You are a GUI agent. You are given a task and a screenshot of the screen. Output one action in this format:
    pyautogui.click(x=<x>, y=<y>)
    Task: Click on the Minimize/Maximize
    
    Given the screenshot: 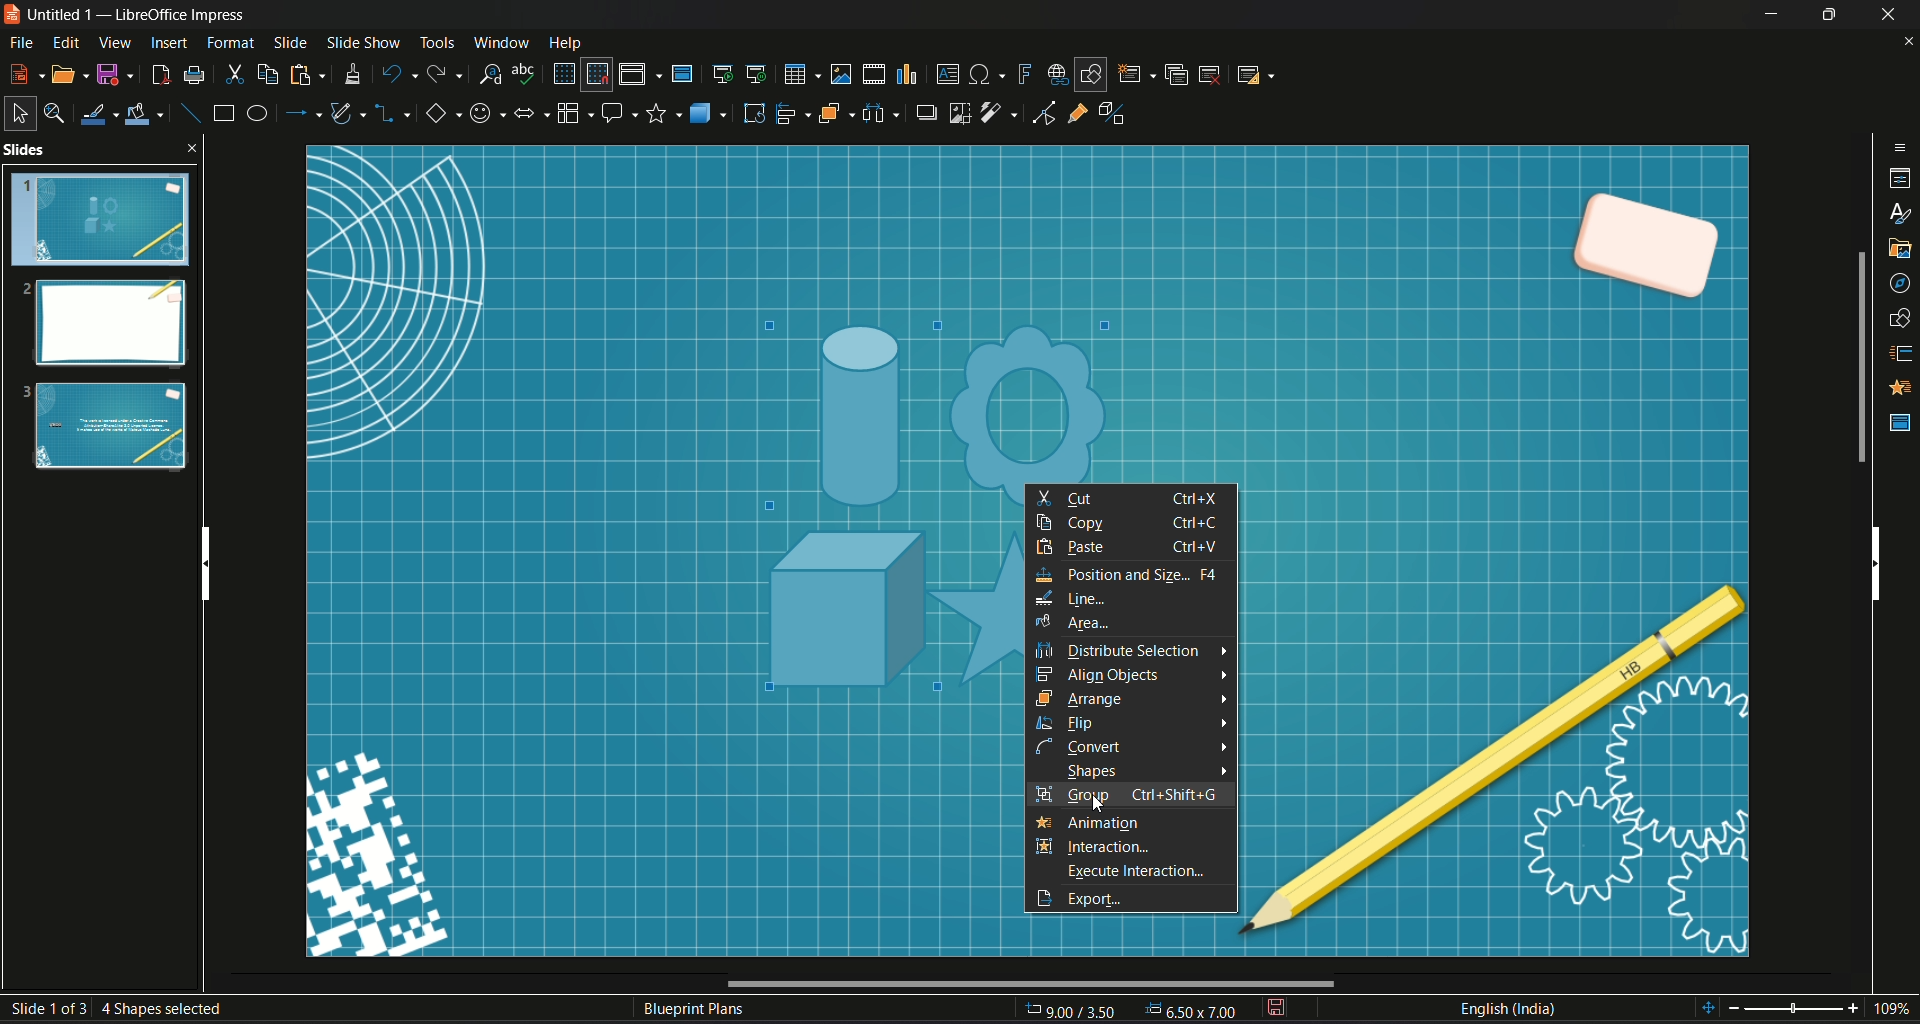 What is the action you would take?
    pyautogui.click(x=1827, y=14)
    